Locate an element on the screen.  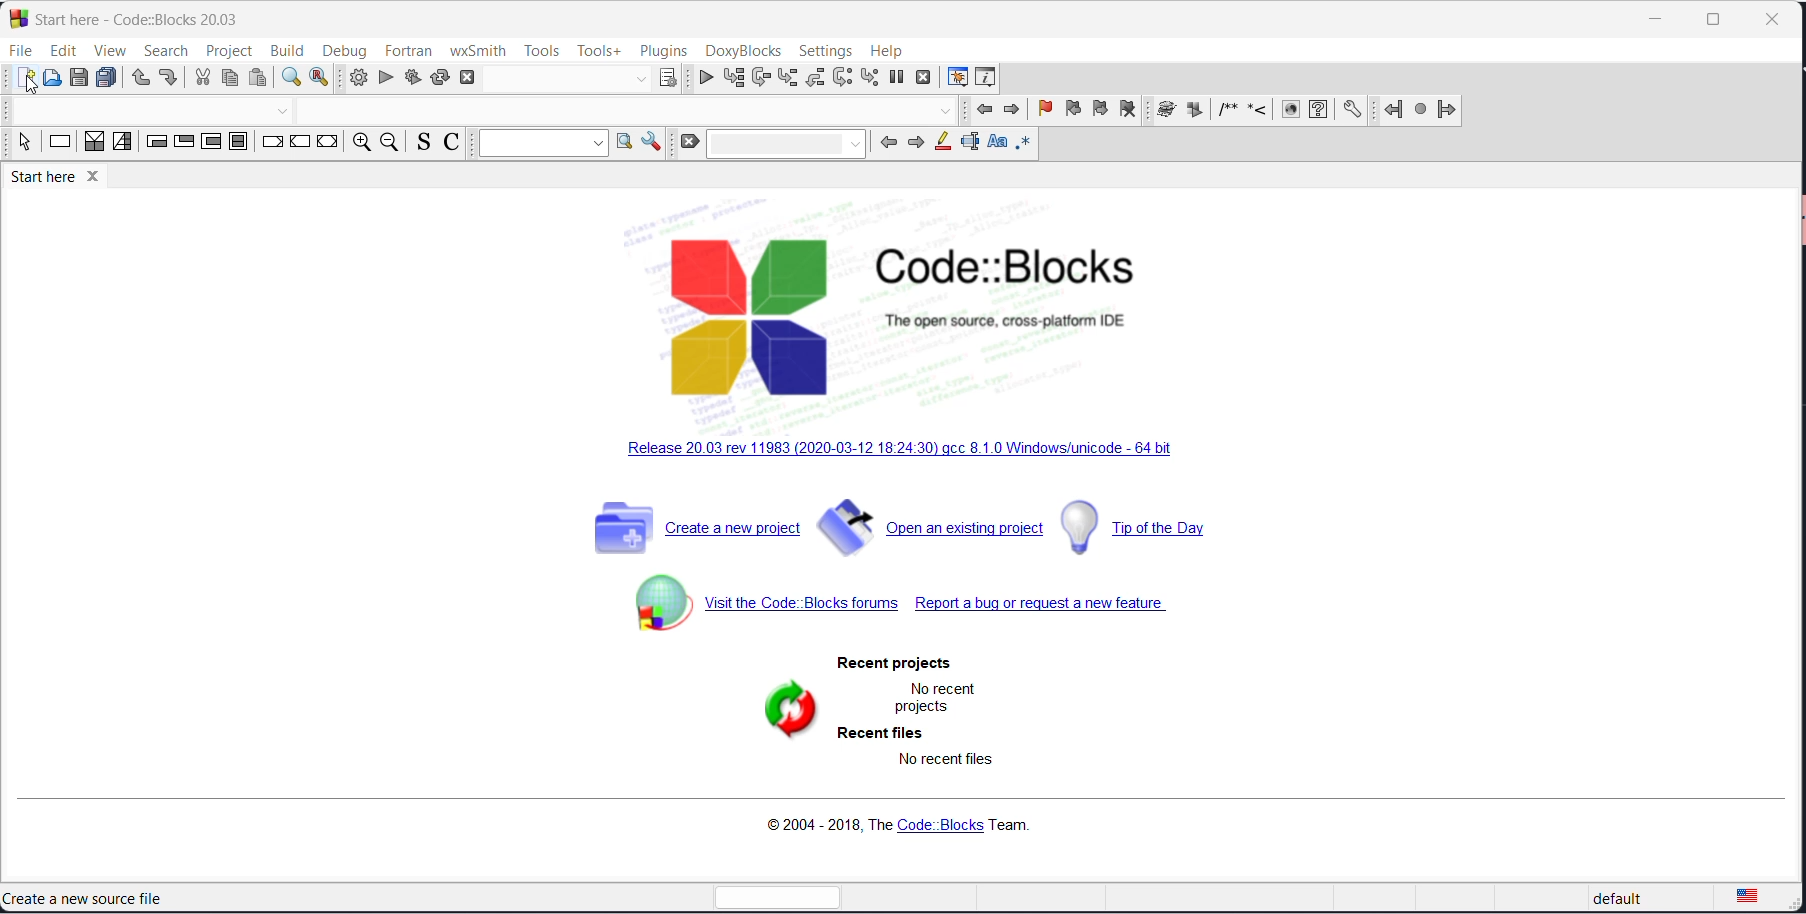
undo is located at coordinates (141, 80).